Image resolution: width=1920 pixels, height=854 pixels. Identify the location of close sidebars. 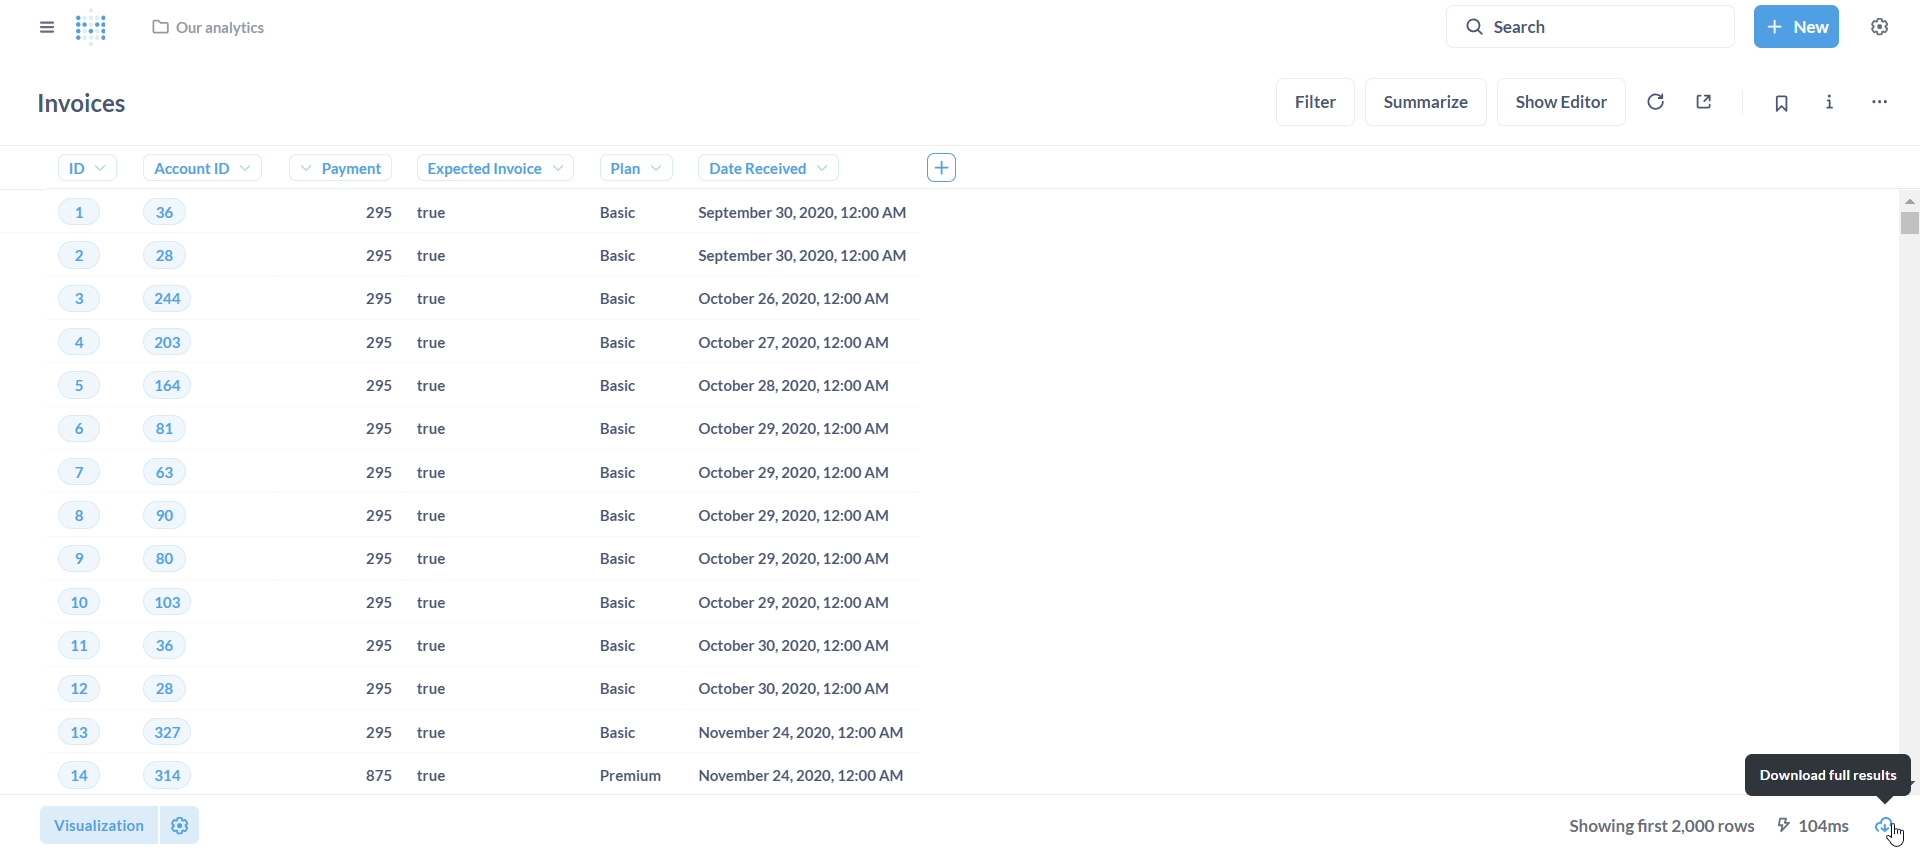
(44, 25).